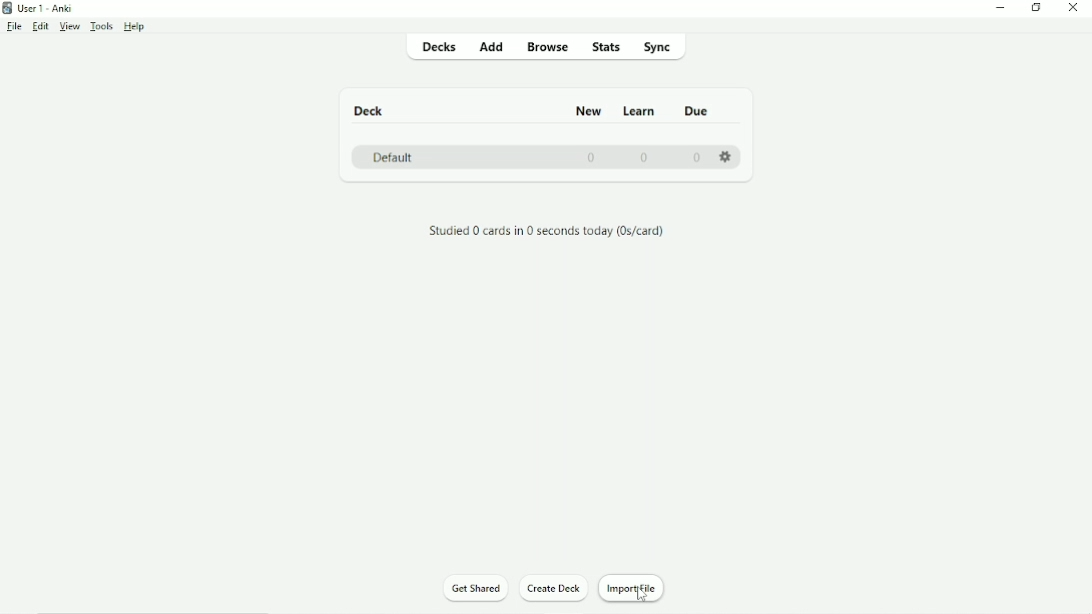  I want to click on File, so click(15, 26).